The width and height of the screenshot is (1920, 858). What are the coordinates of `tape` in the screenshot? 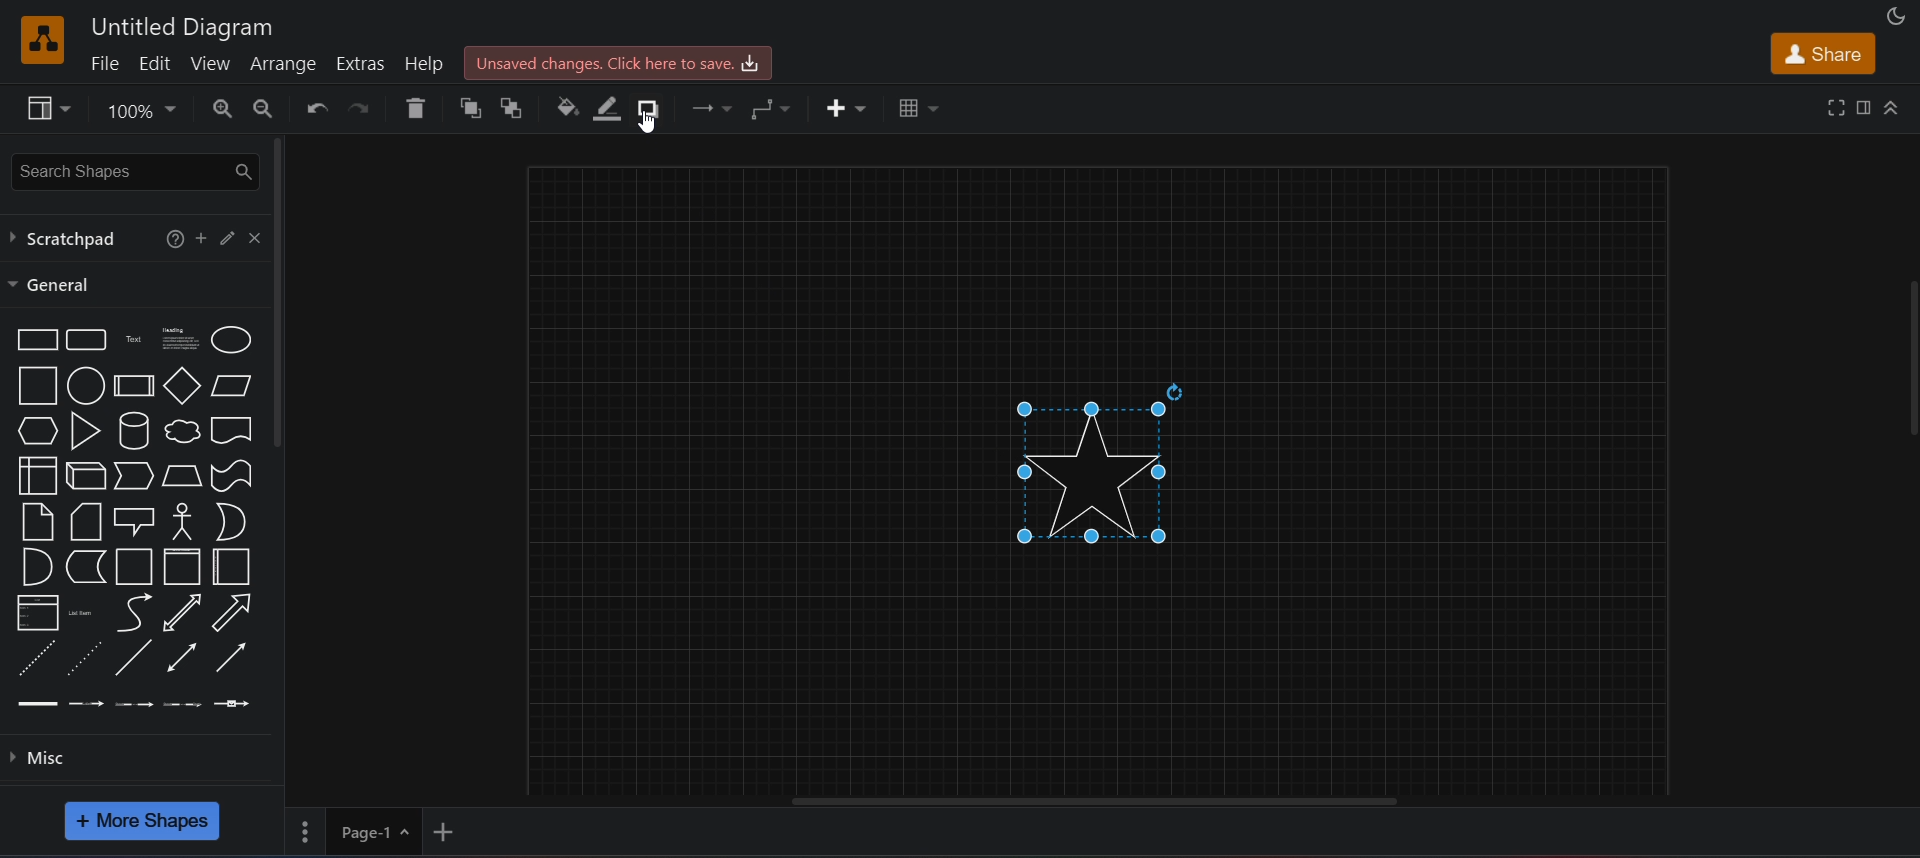 It's located at (231, 476).